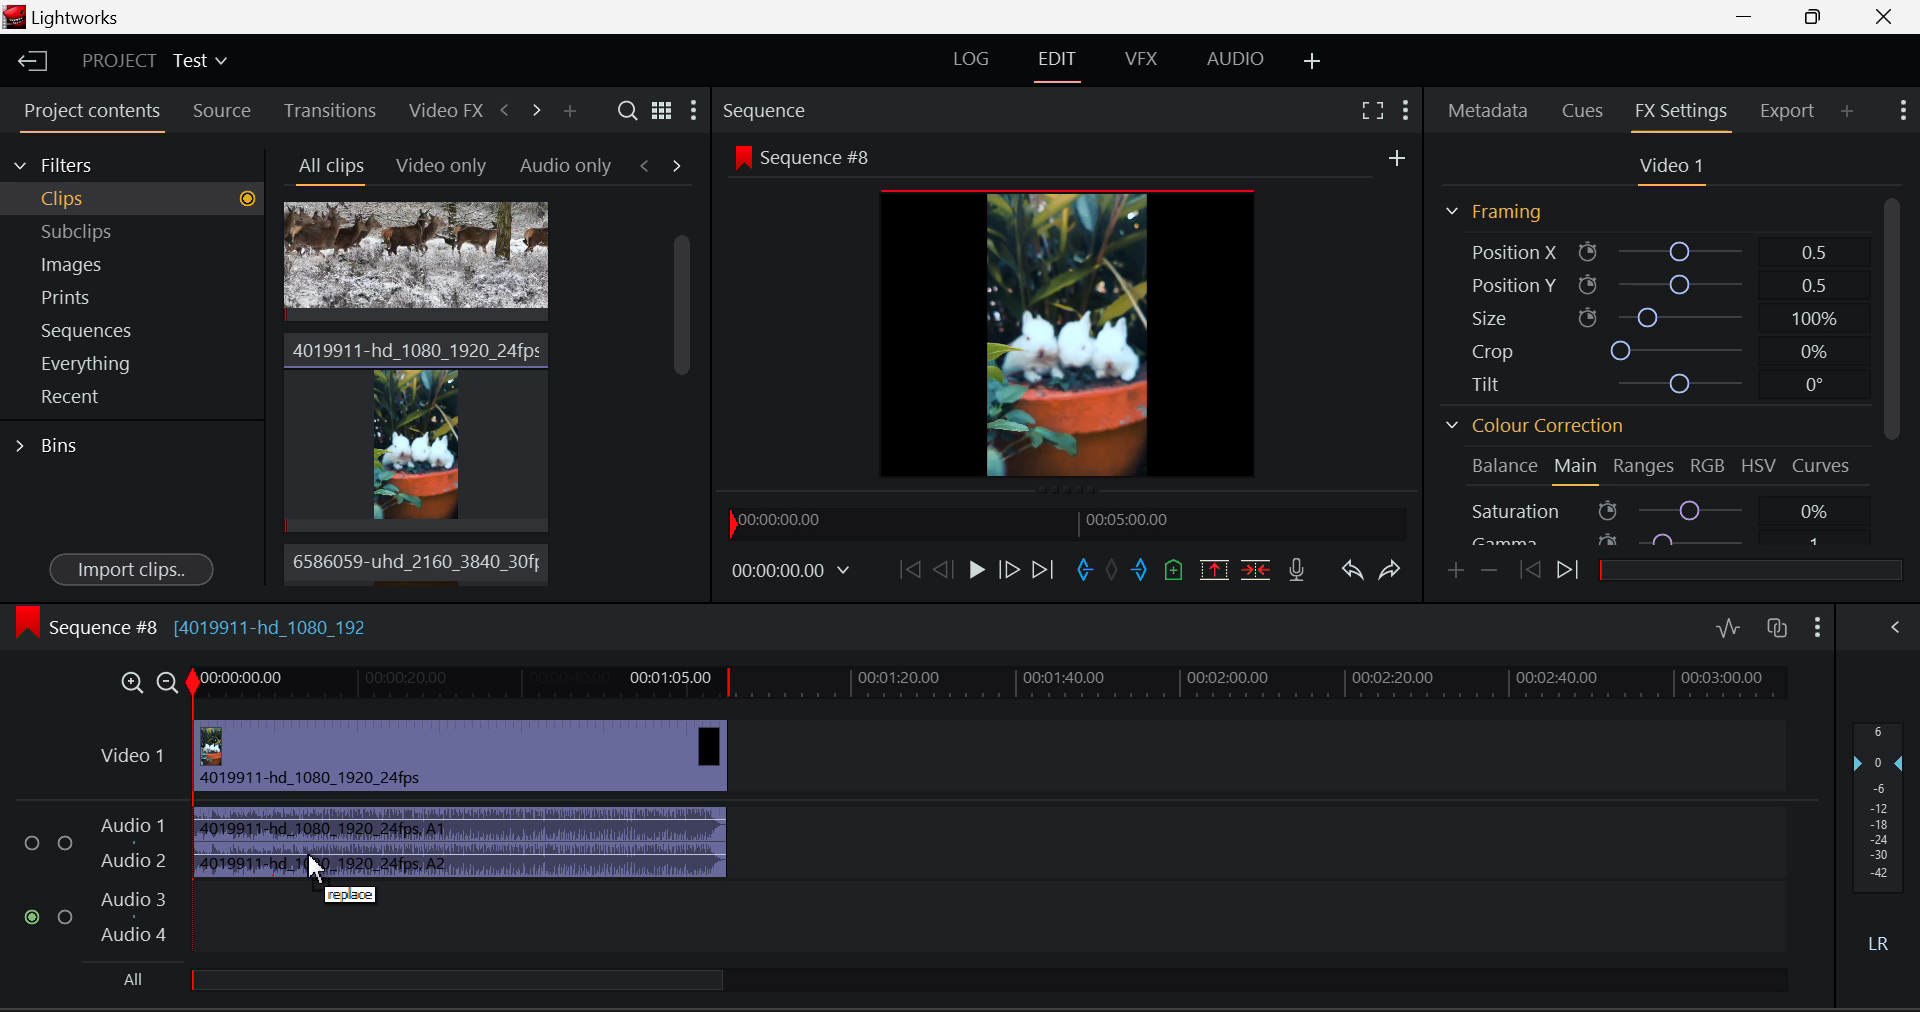  I want to click on Tilt, so click(1658, 382).